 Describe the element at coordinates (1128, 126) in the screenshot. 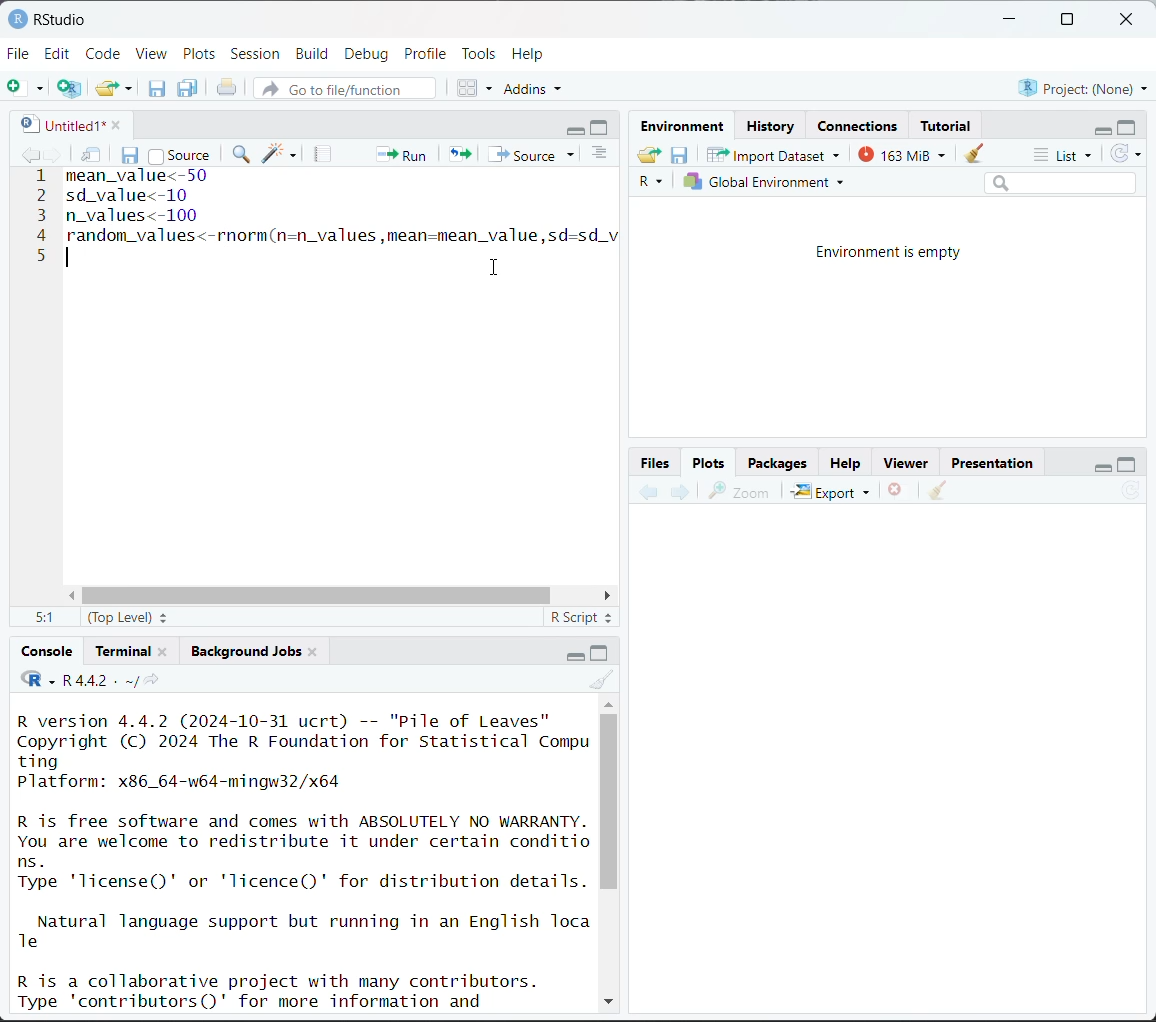

I see `maximize` at that location.